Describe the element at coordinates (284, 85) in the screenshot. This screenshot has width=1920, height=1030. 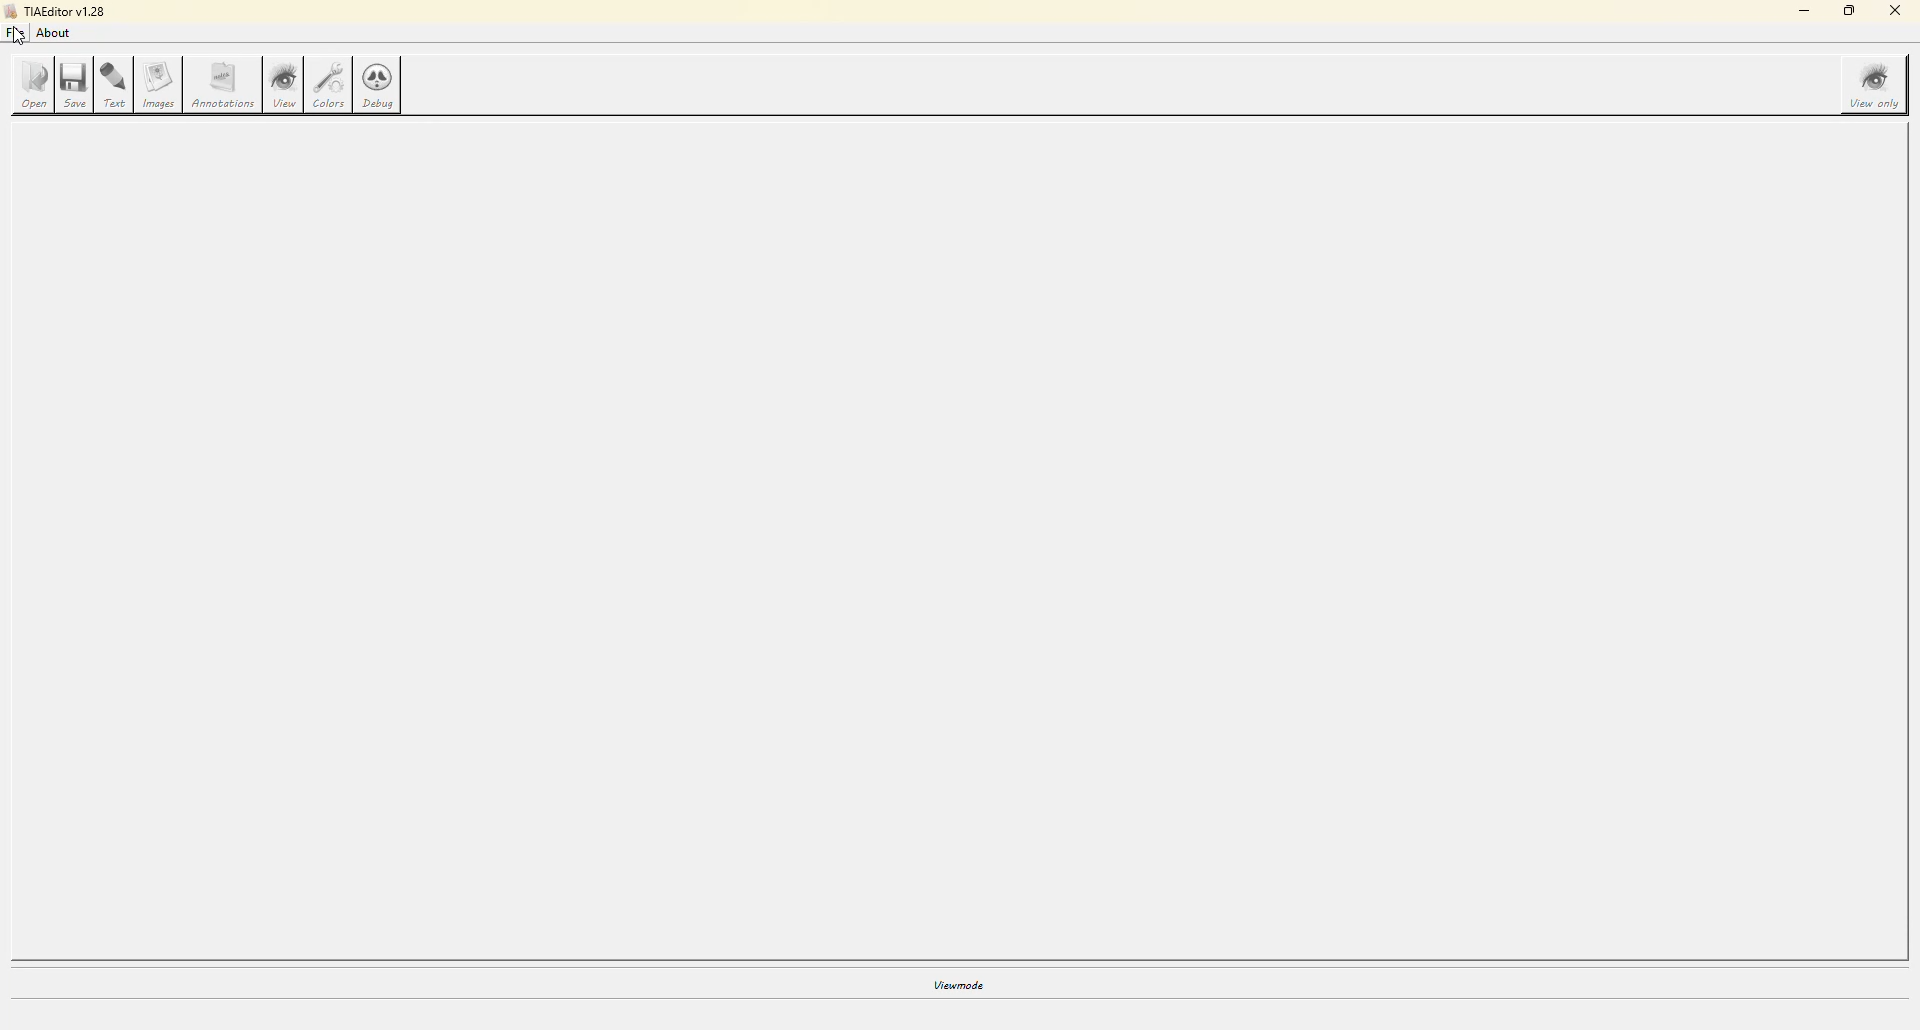
I see `view` at that location.